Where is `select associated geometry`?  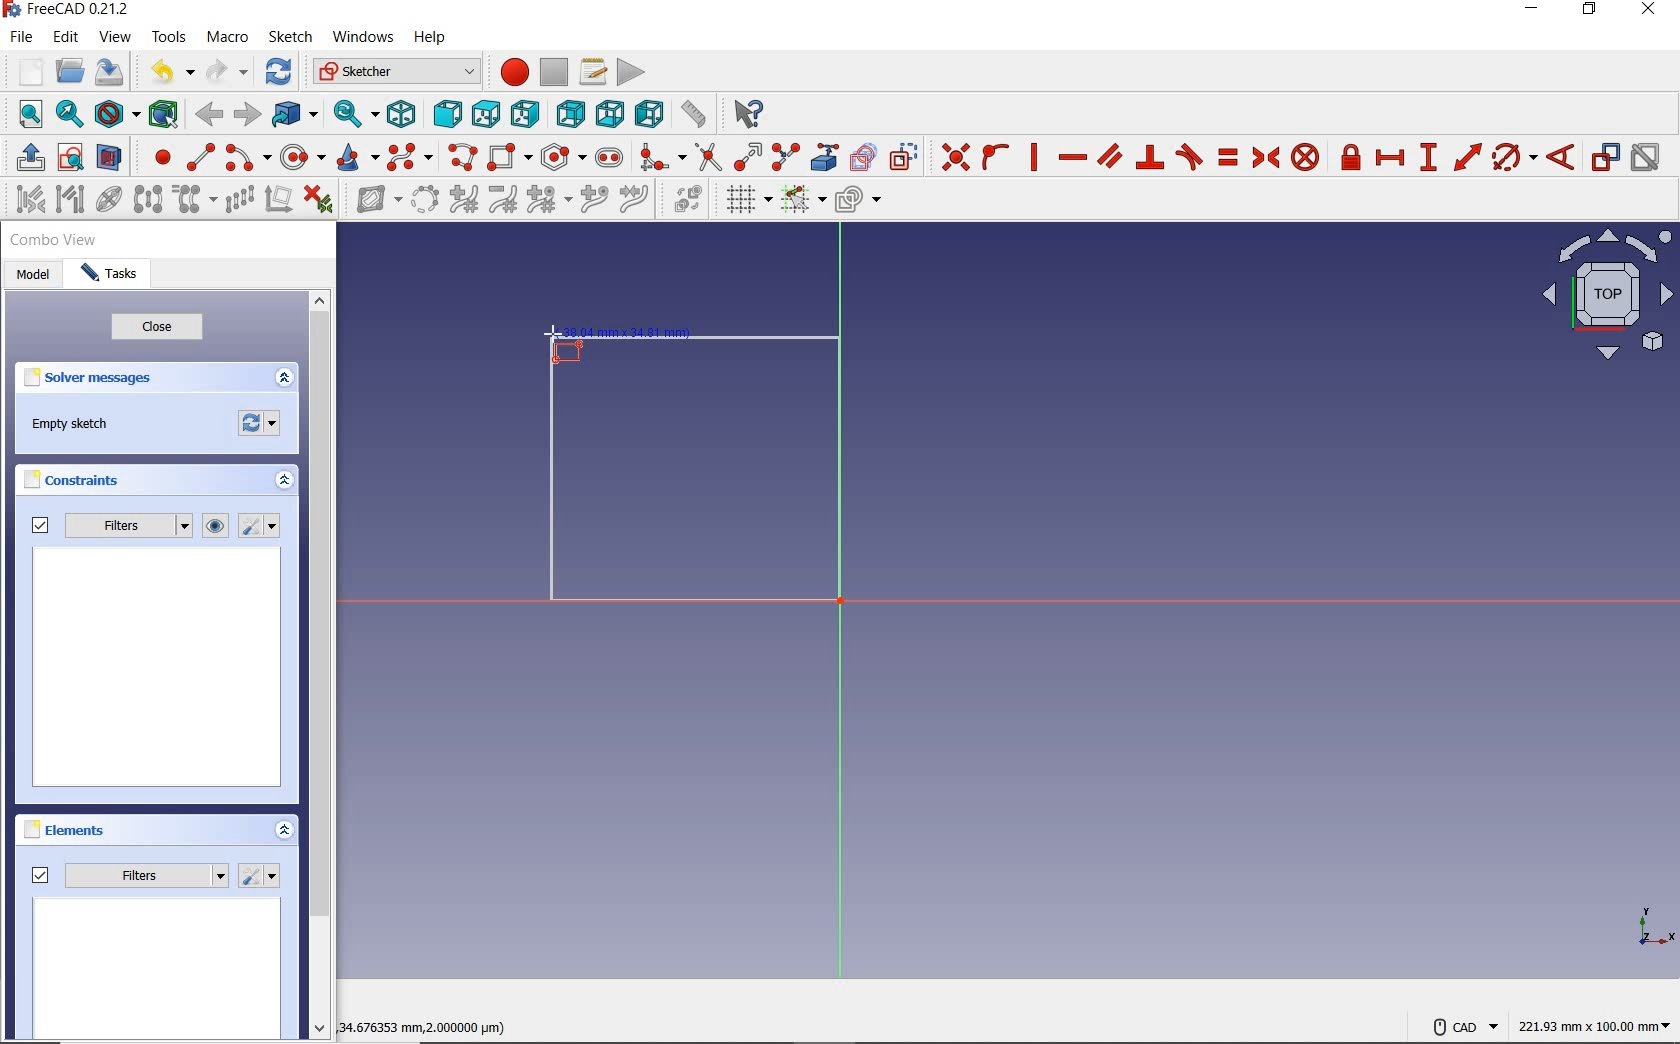
select associated geometry is located at coordinates (69, 200).